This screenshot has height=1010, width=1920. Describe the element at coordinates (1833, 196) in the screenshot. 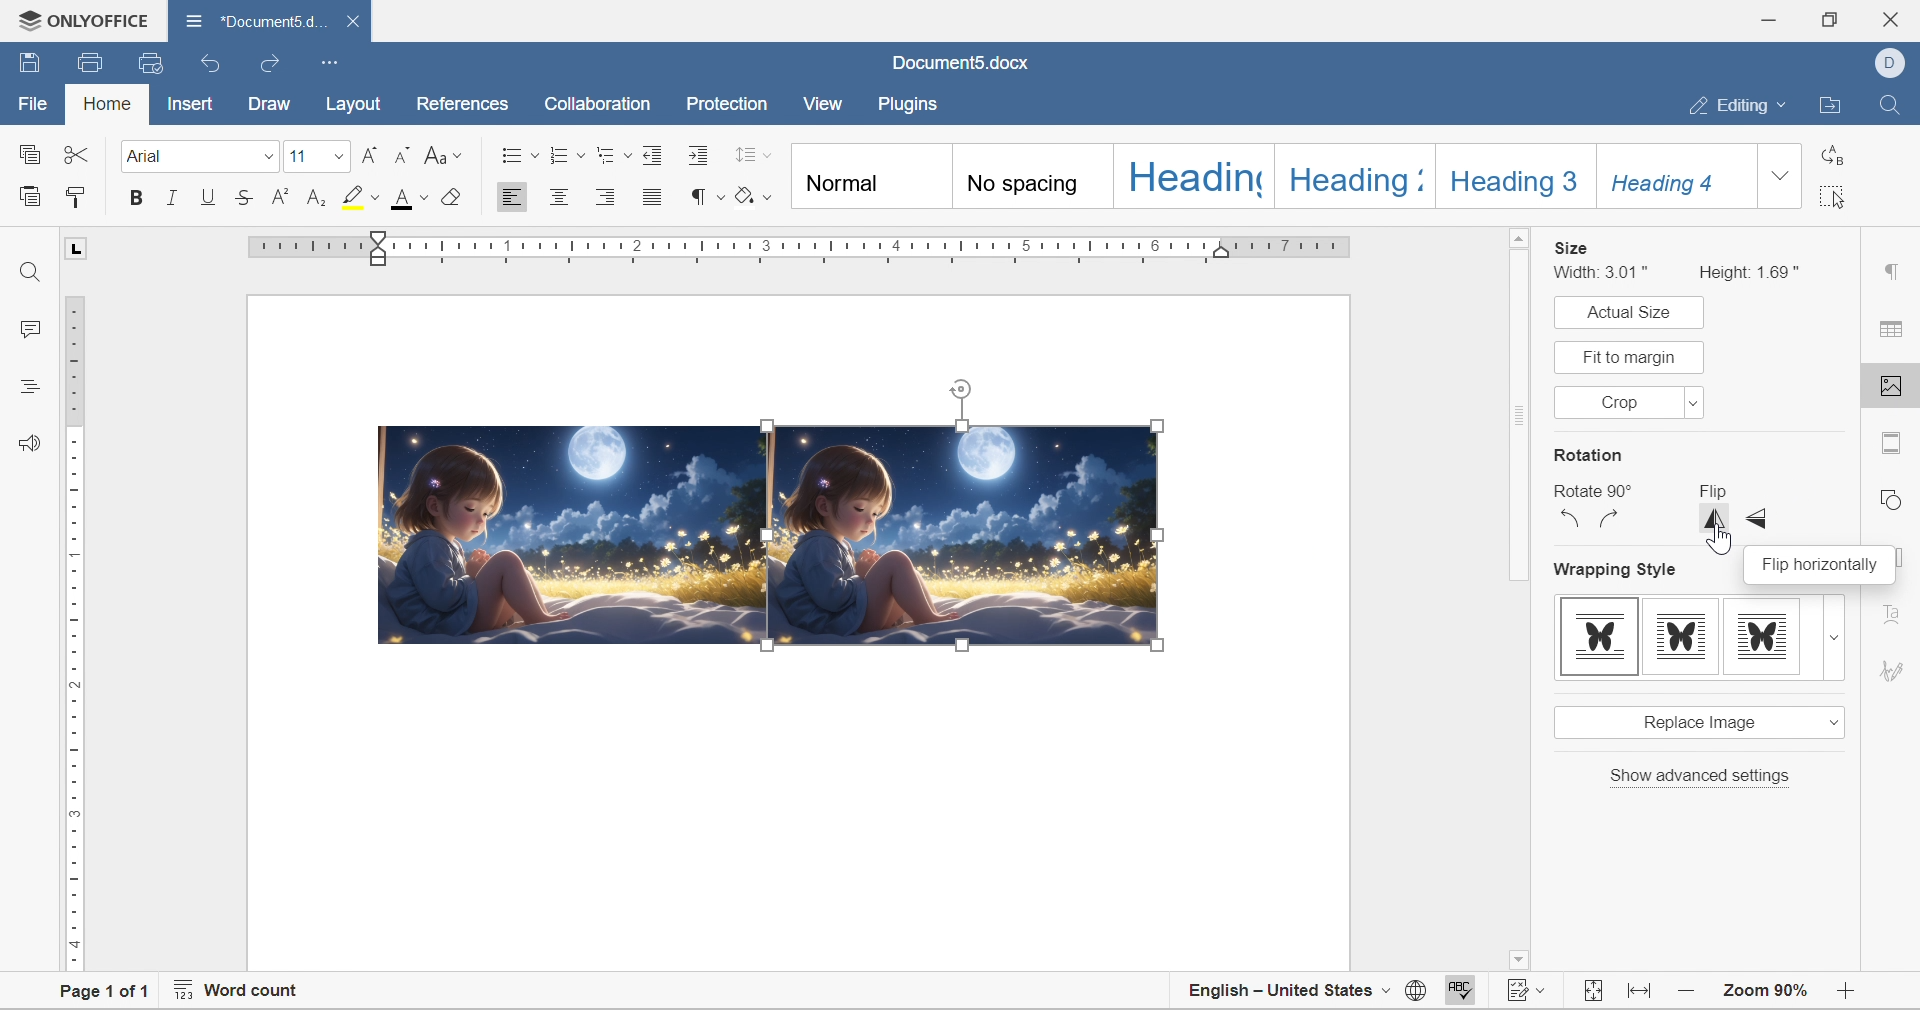

I see `select all` at that location.